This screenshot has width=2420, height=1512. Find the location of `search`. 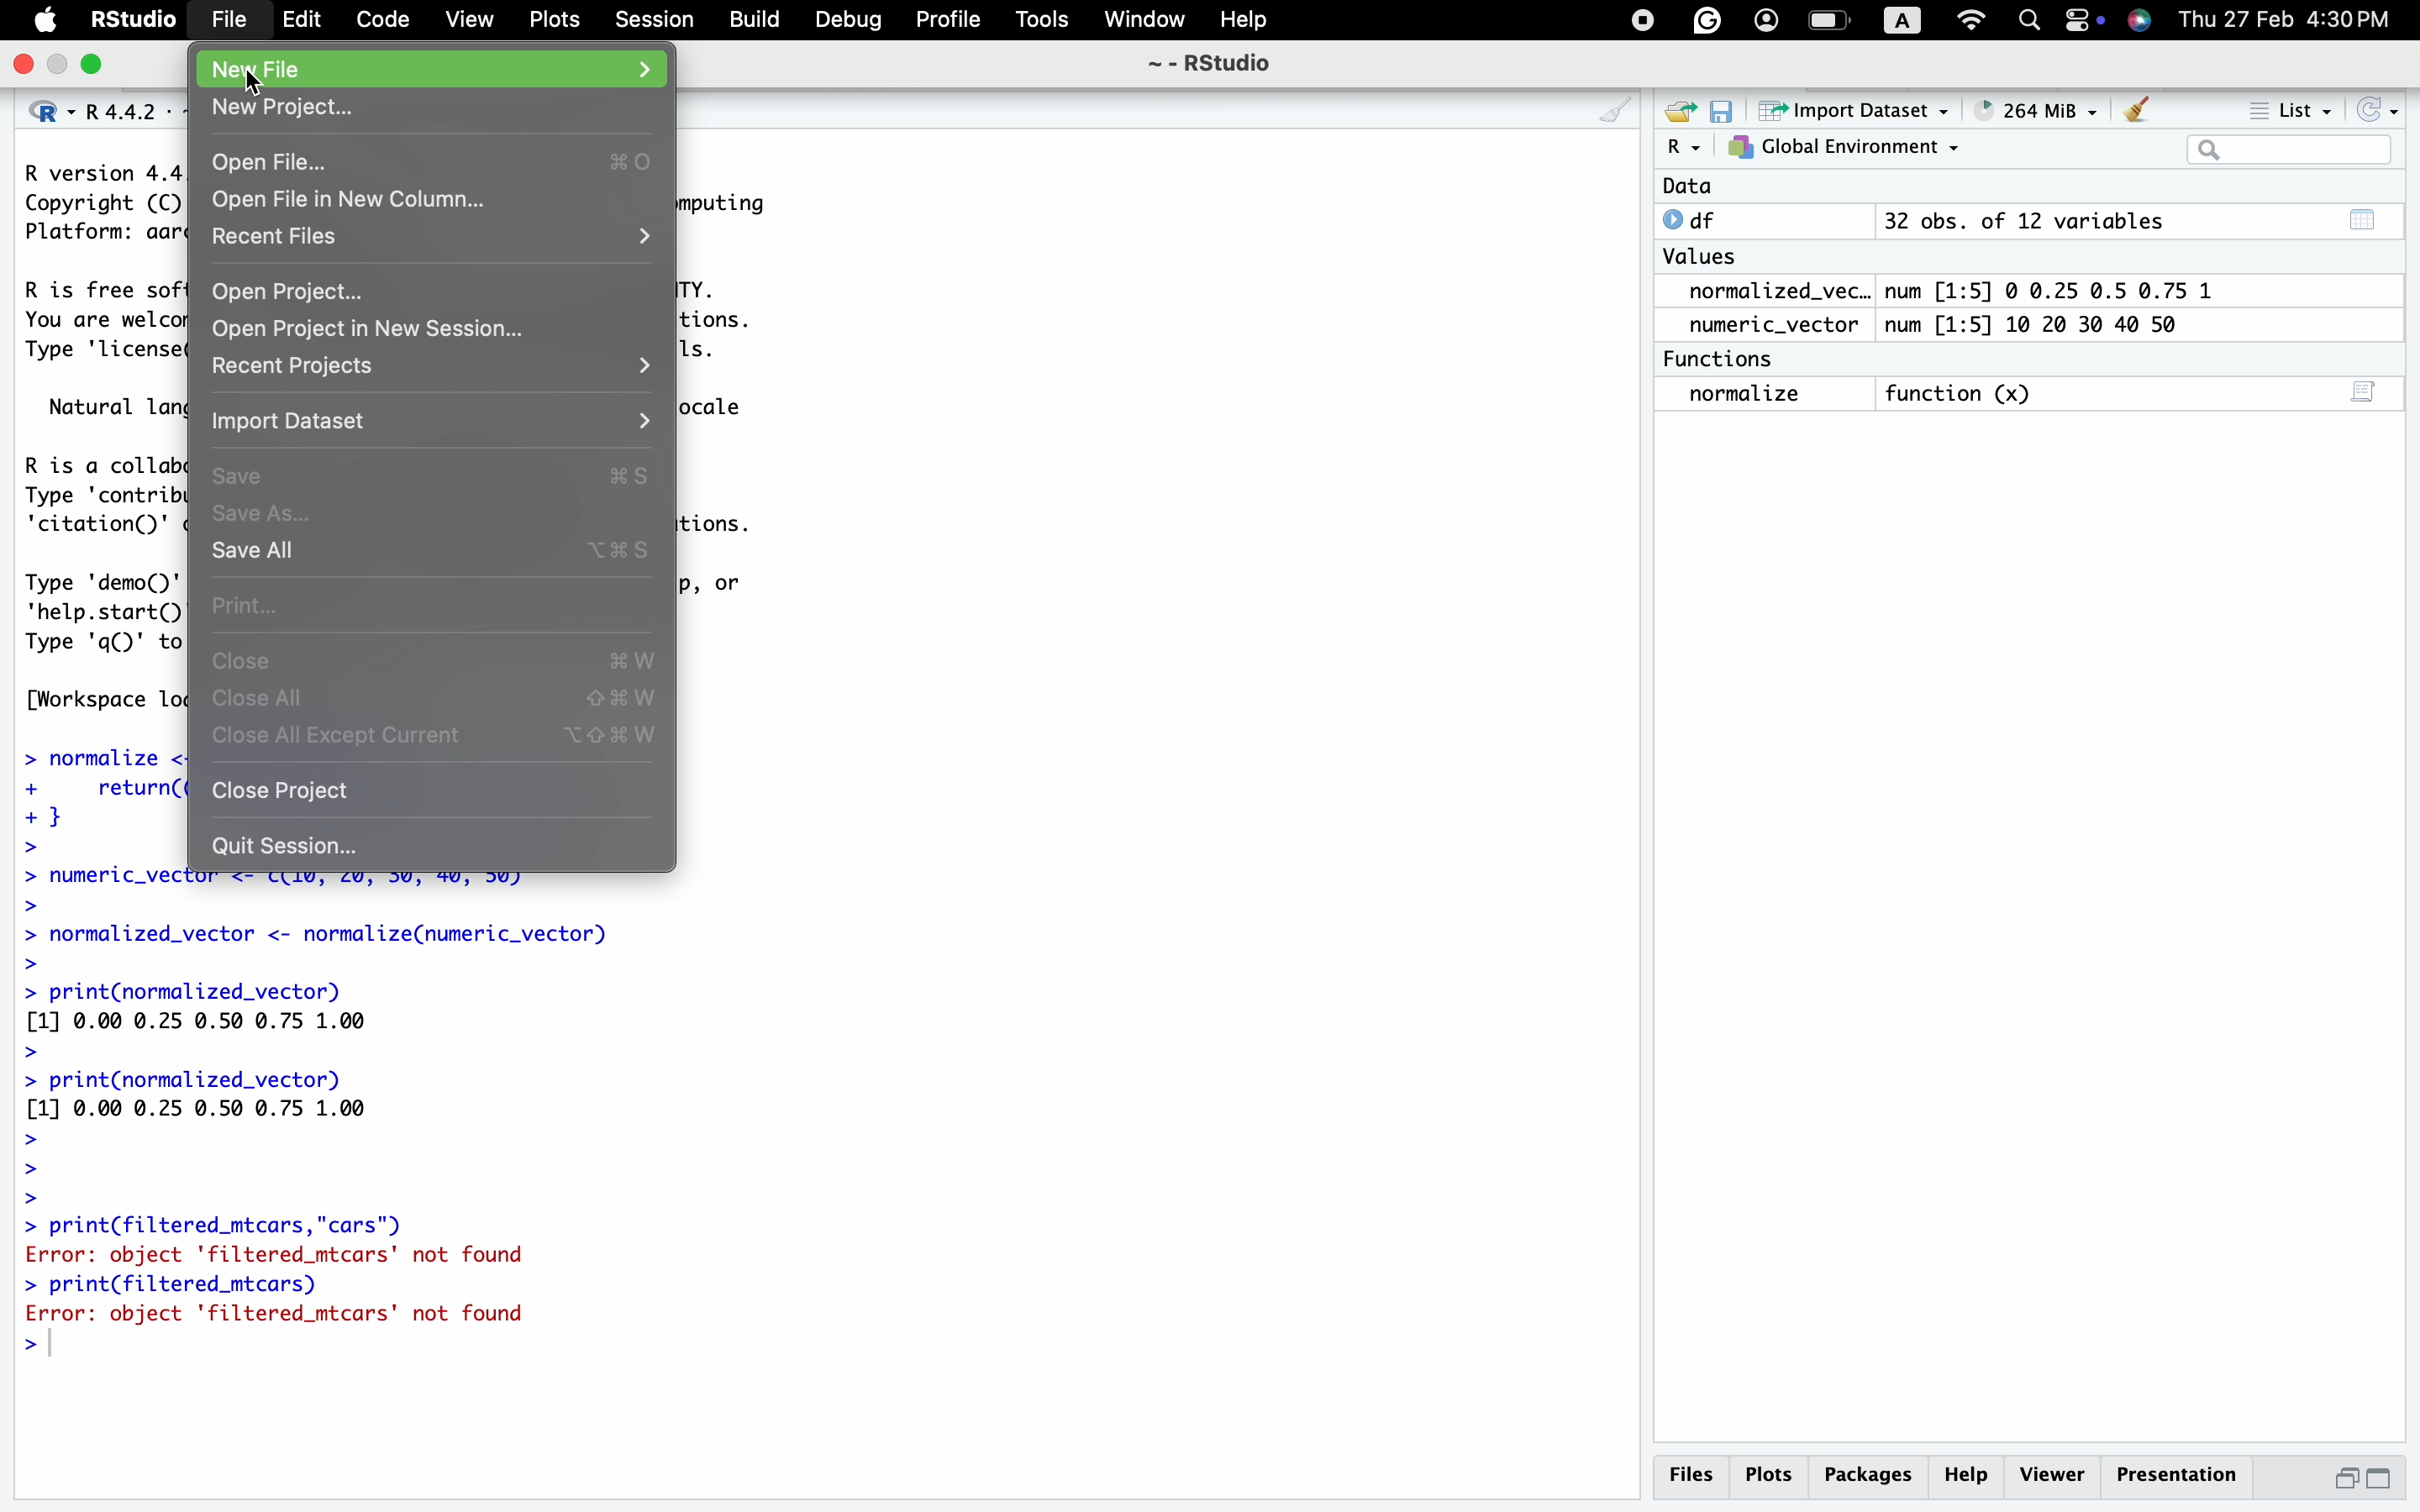

search is located at coordinates (2028, 22).